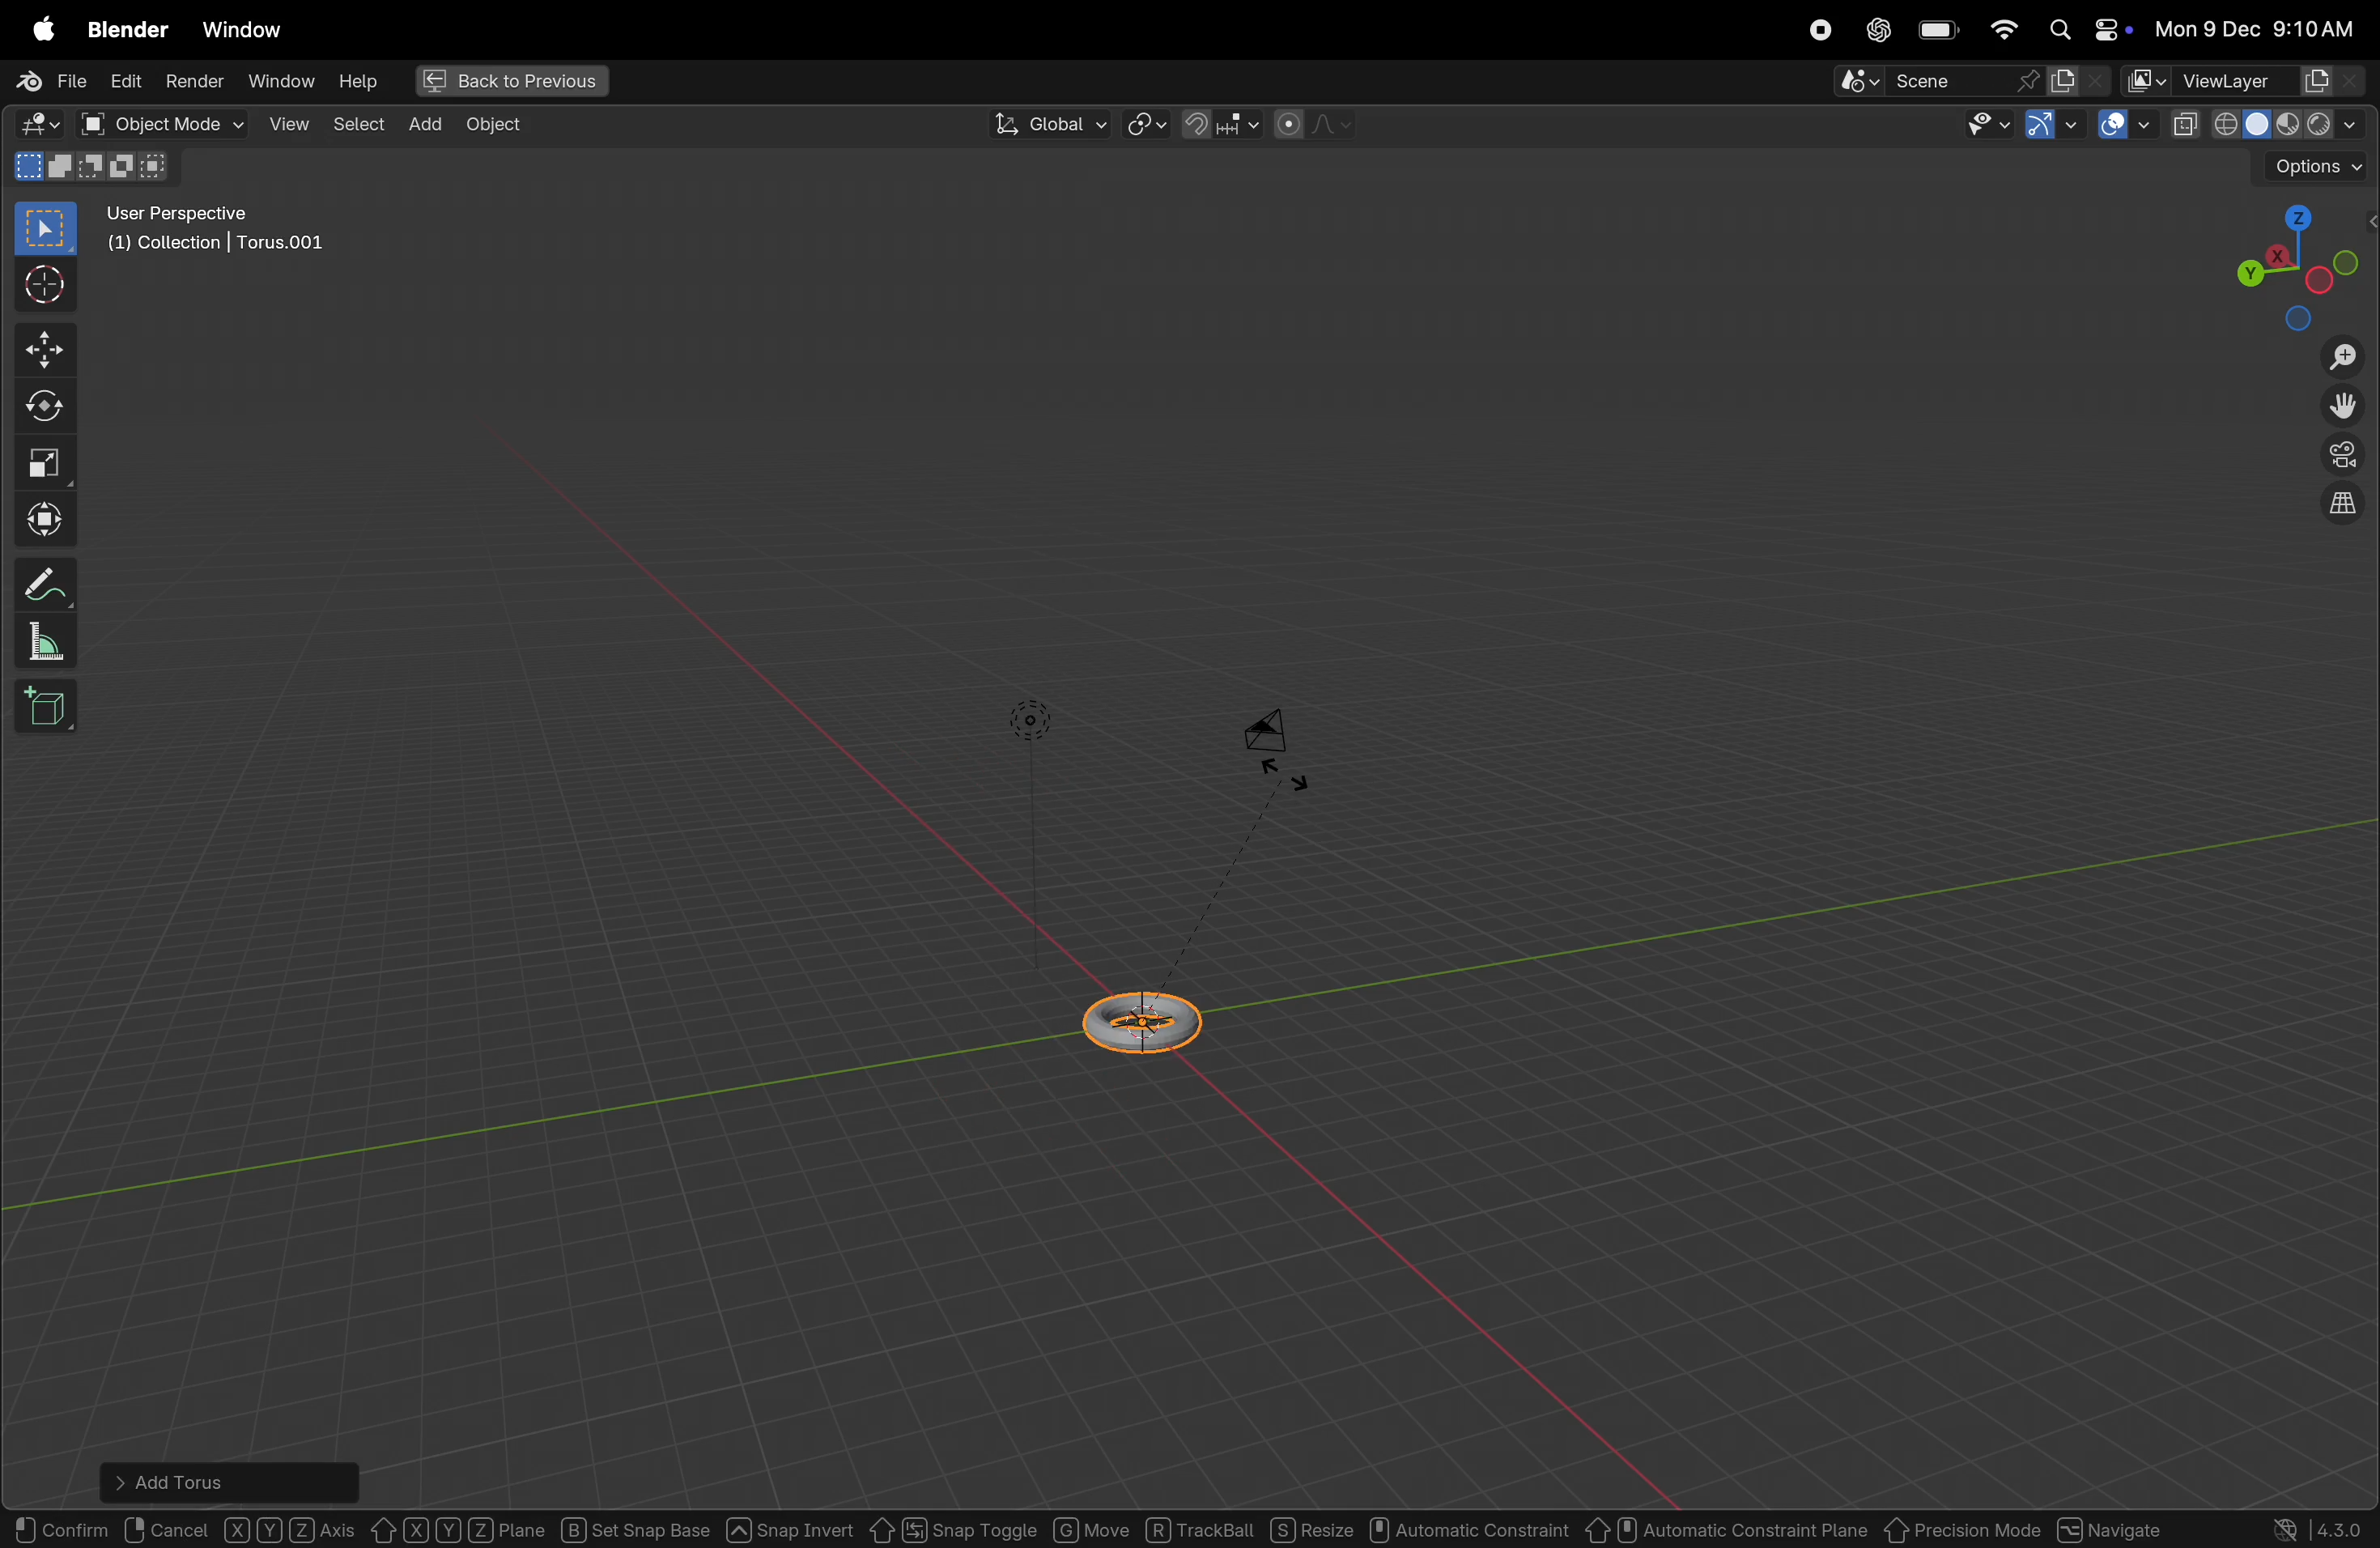  I want to click on options, so click(2316, 168).